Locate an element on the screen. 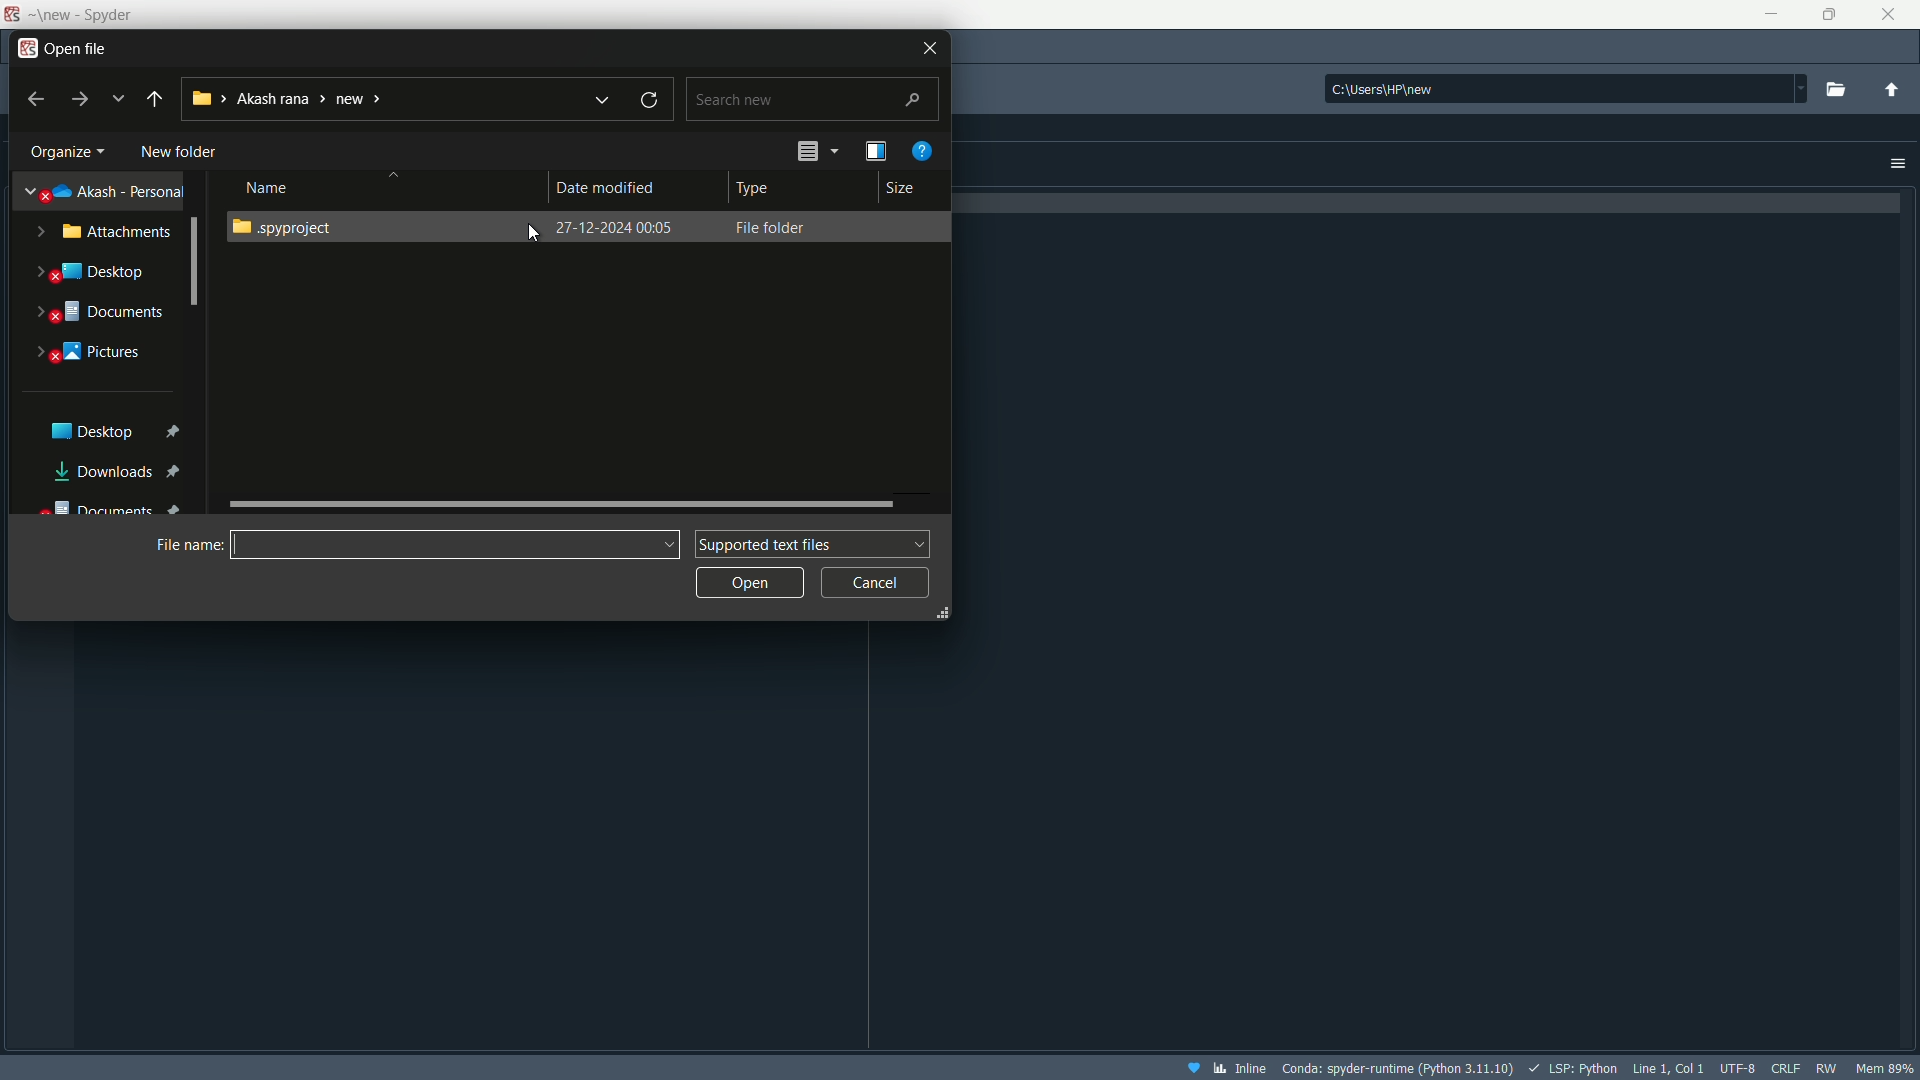  Documents is located at coordinates (124, 507).